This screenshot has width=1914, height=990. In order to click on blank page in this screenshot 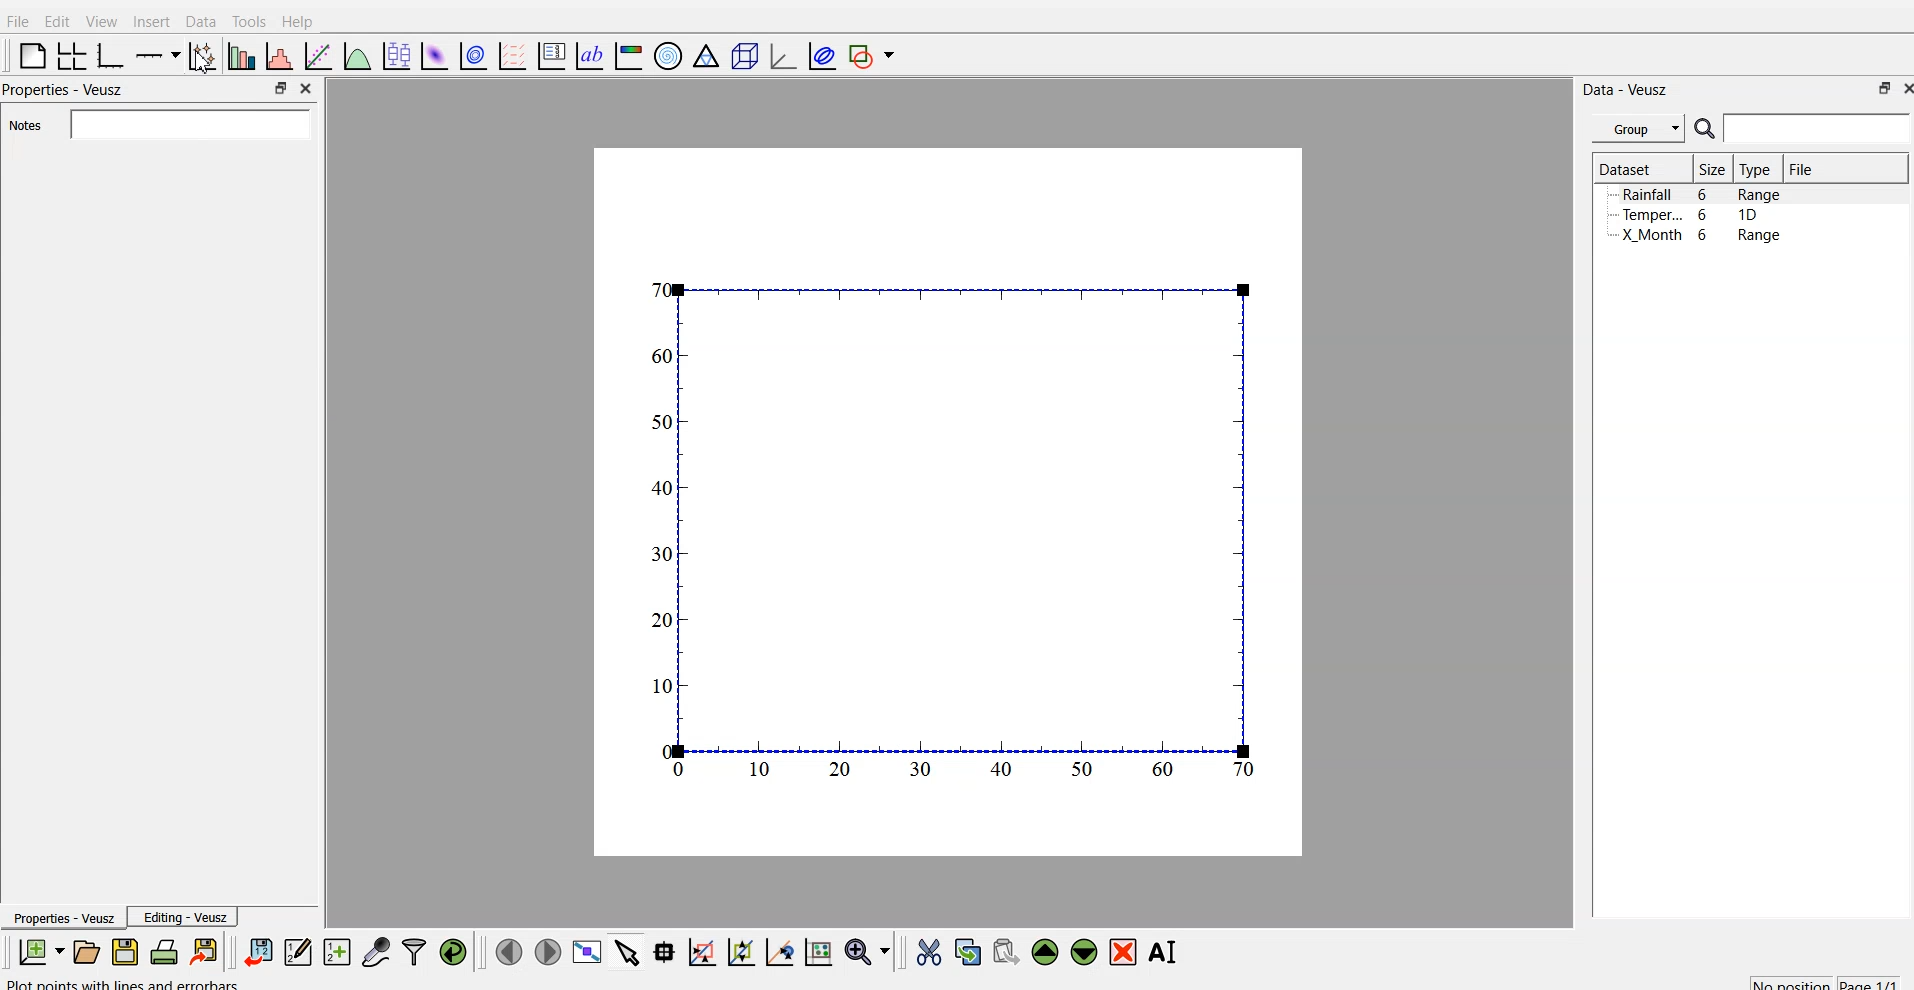, I will do `click(28, 59)`.